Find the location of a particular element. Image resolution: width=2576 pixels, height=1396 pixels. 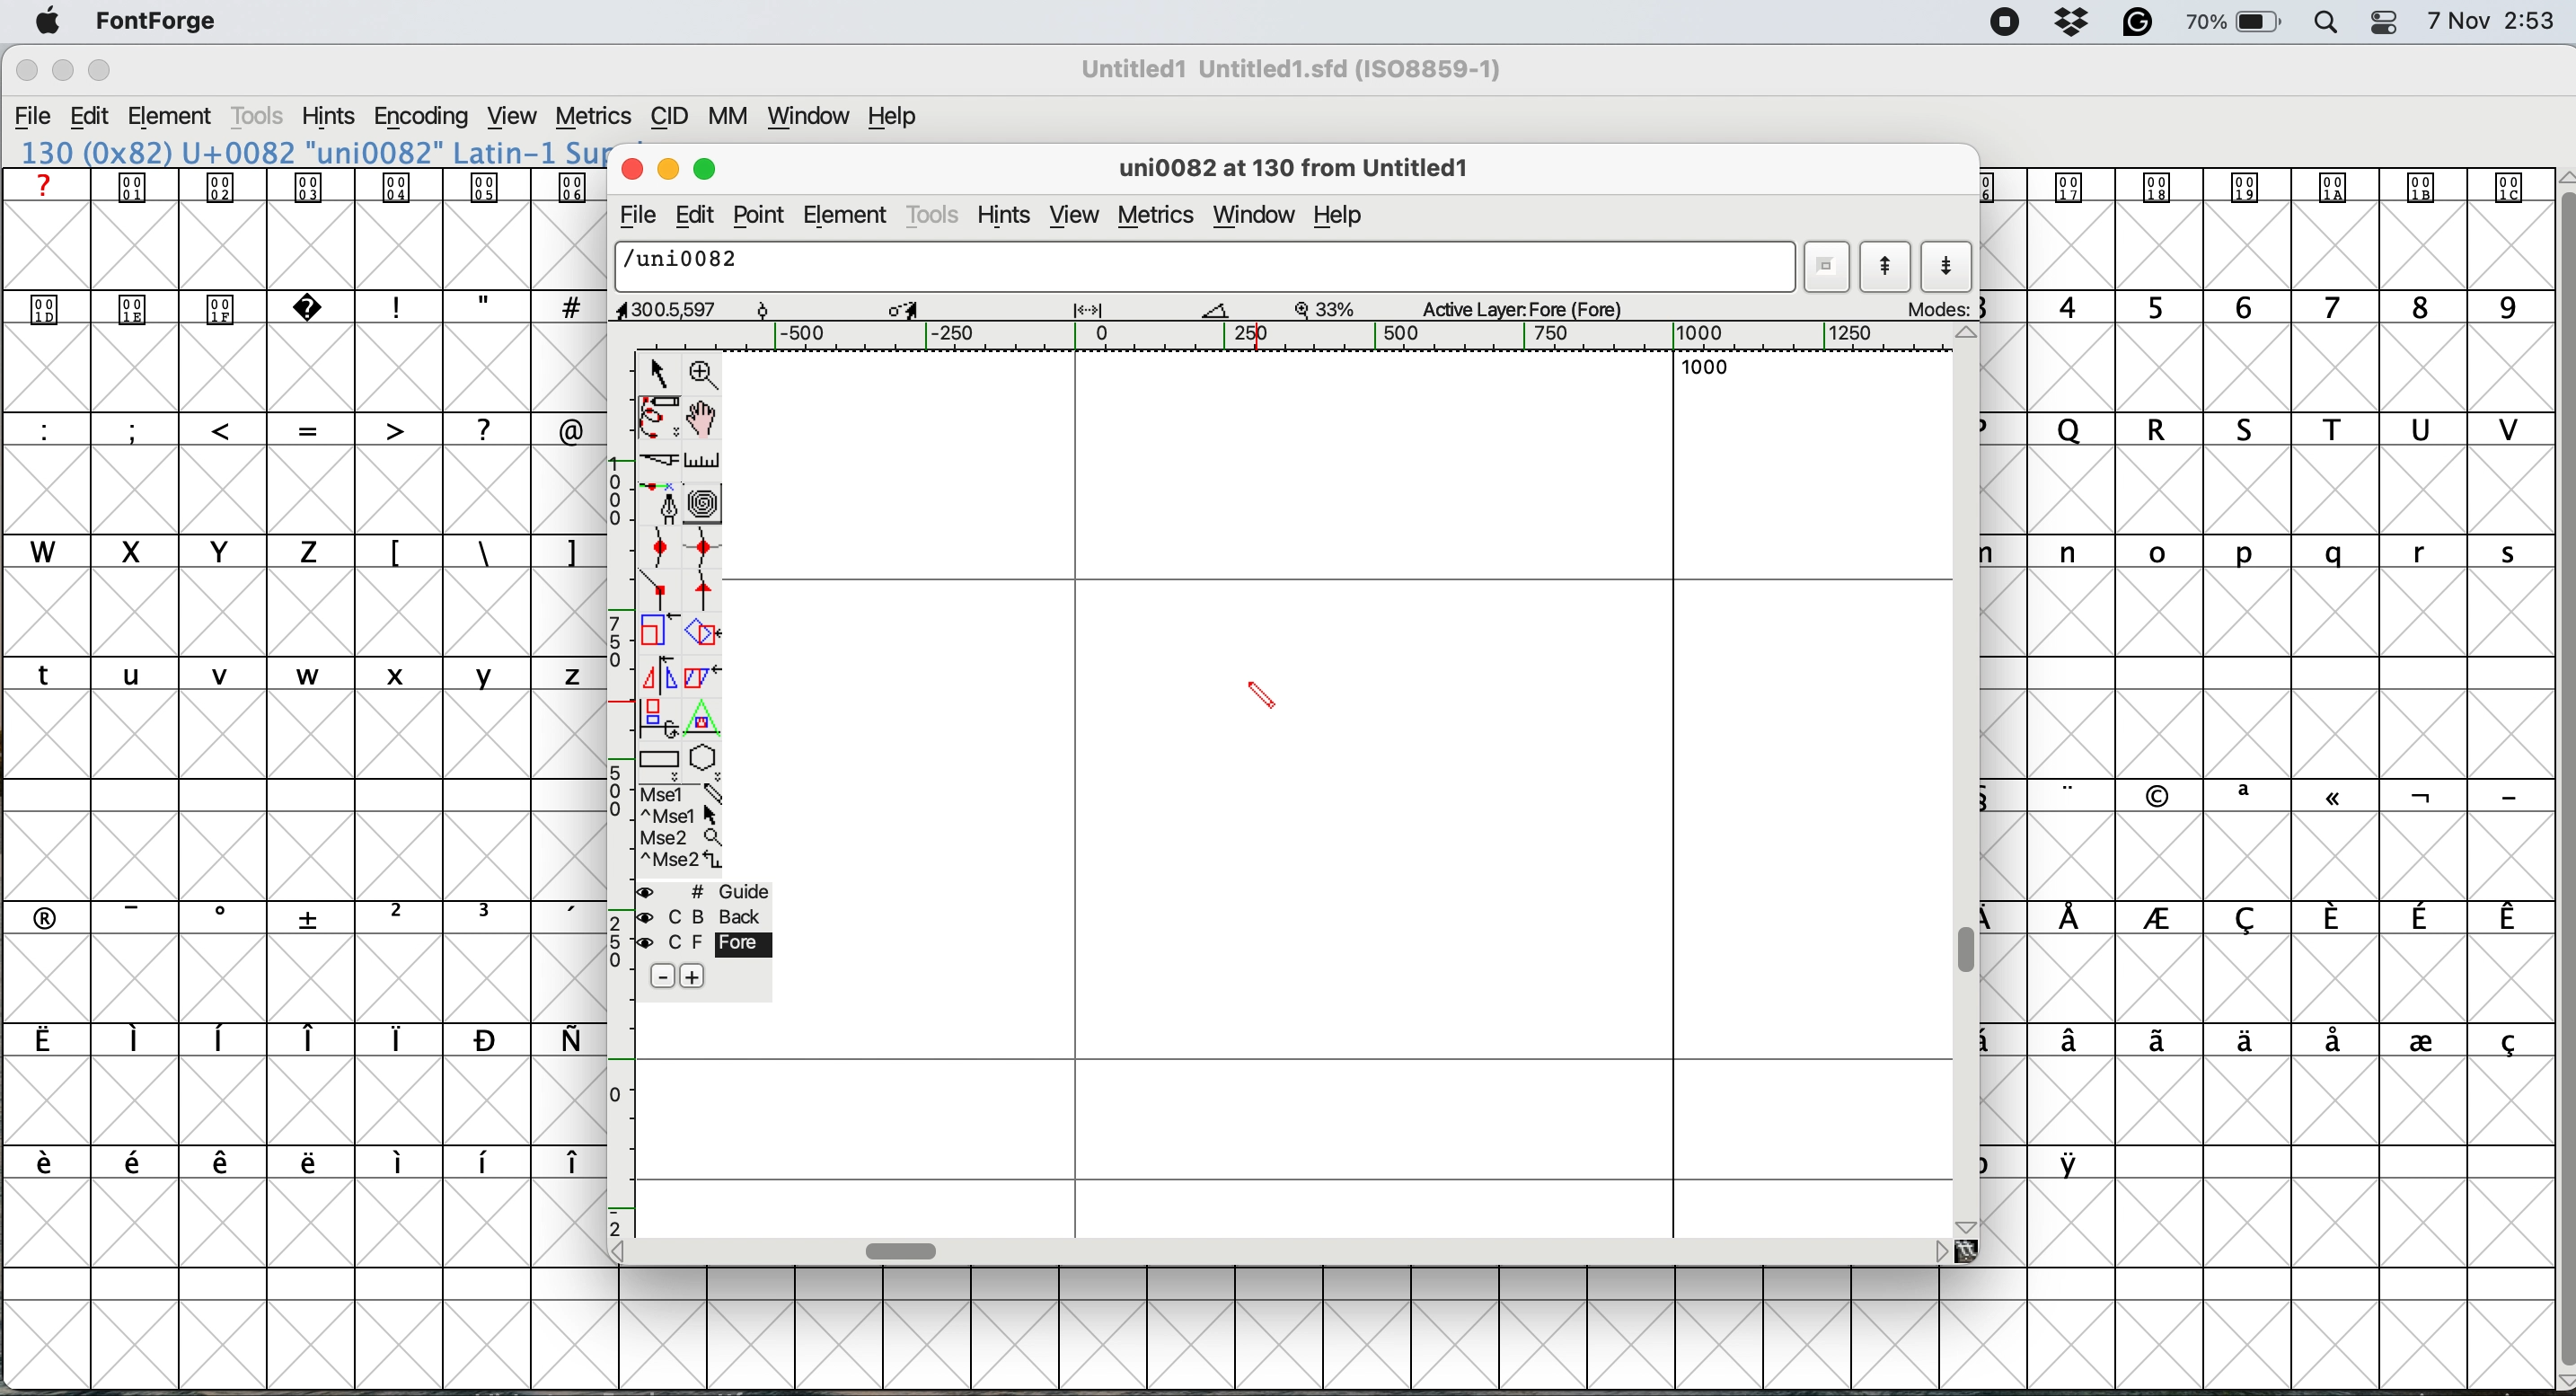

add a curve point is located at coordinates (663, 550).